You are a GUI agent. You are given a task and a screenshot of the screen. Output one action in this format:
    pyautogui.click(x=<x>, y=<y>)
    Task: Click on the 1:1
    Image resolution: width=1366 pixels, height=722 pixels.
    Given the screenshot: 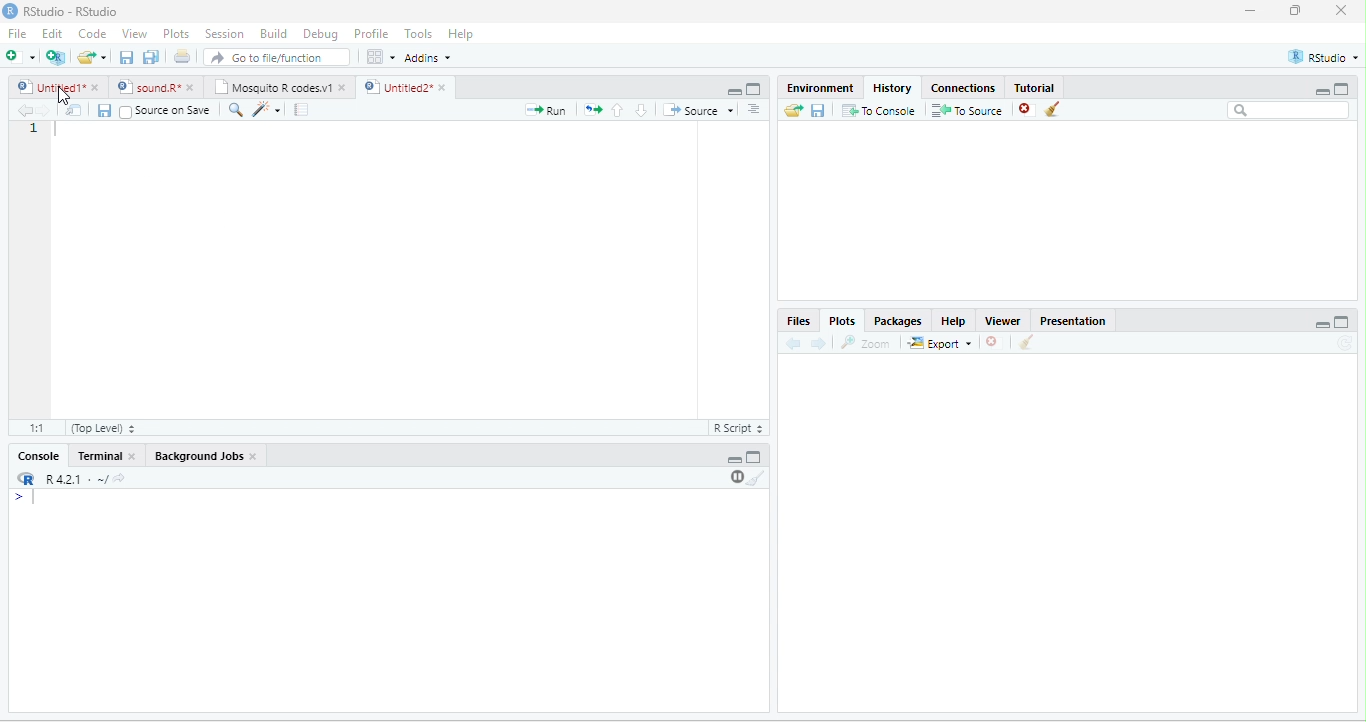 What is the action you would take?
    pyautogui.click(x=38, y=427)
    